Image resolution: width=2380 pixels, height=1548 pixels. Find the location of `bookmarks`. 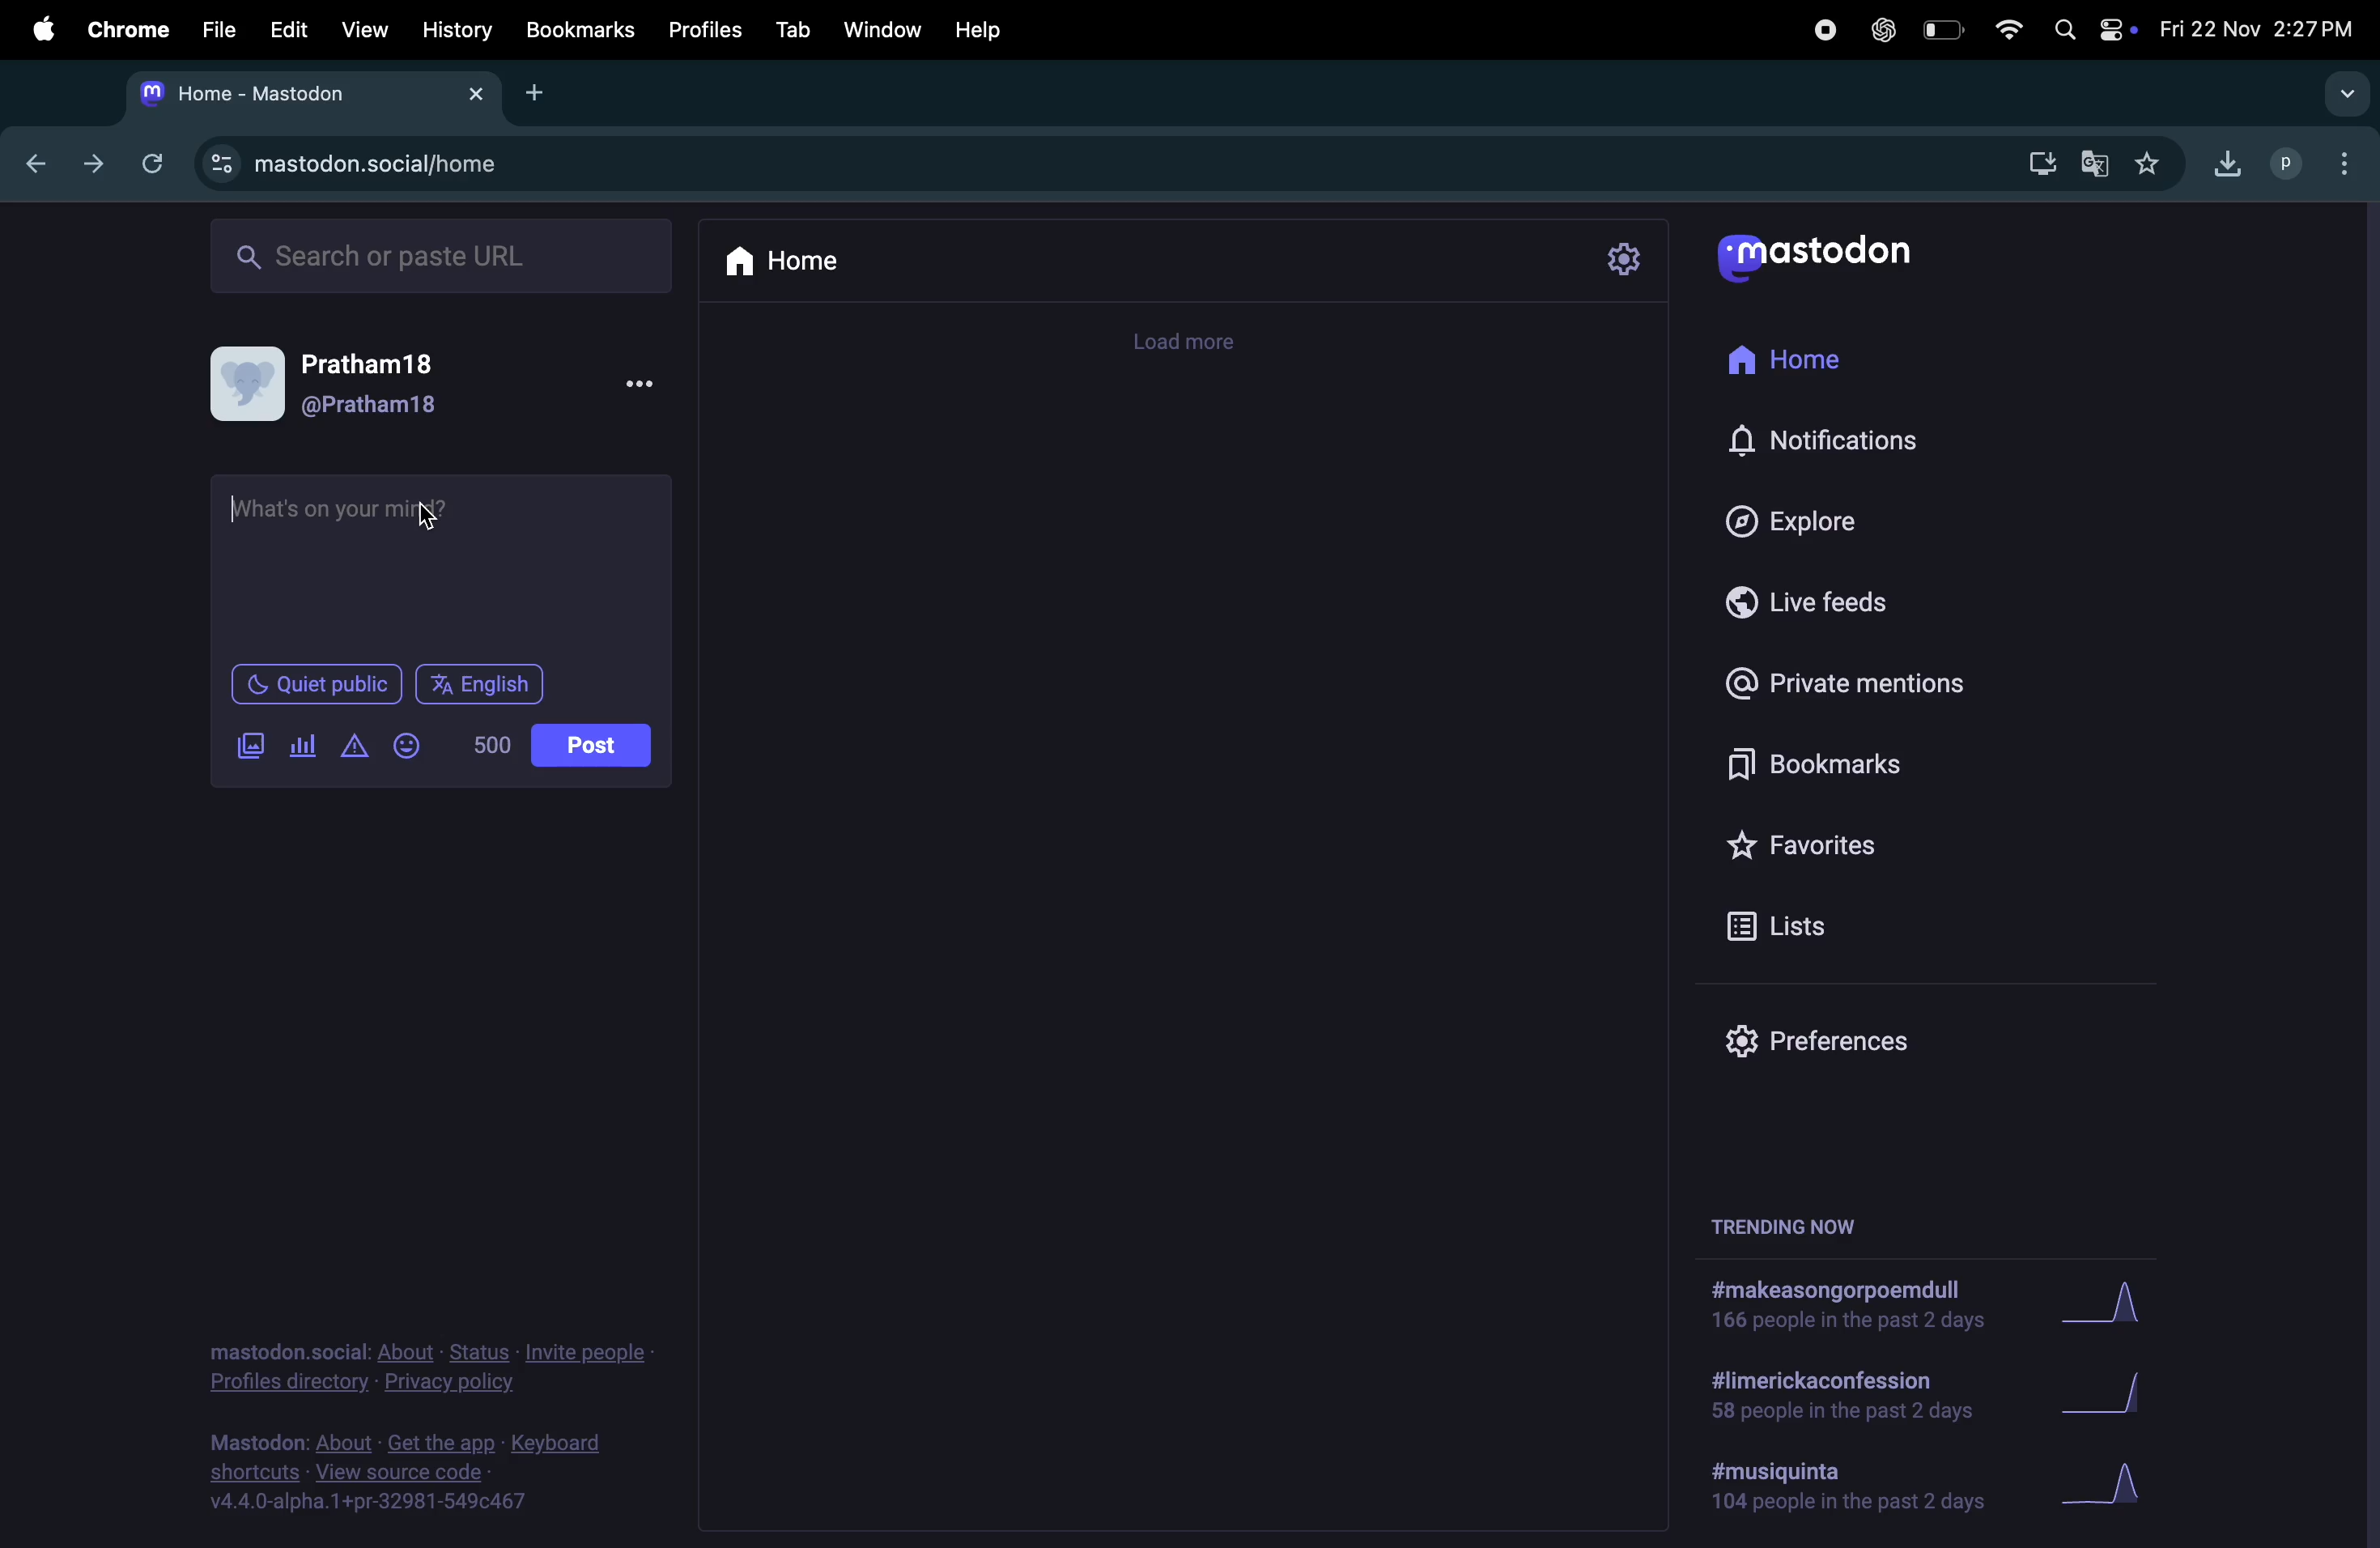

bookmarks is located at coordinates (579, 29).